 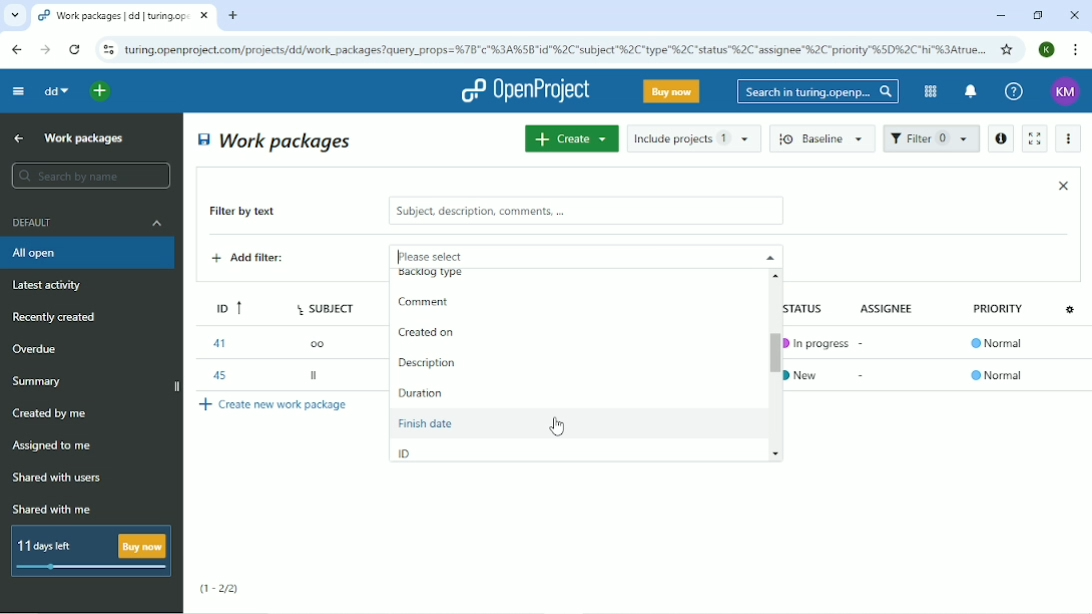 I want to click on Current tab, so click(x=124, y=16).